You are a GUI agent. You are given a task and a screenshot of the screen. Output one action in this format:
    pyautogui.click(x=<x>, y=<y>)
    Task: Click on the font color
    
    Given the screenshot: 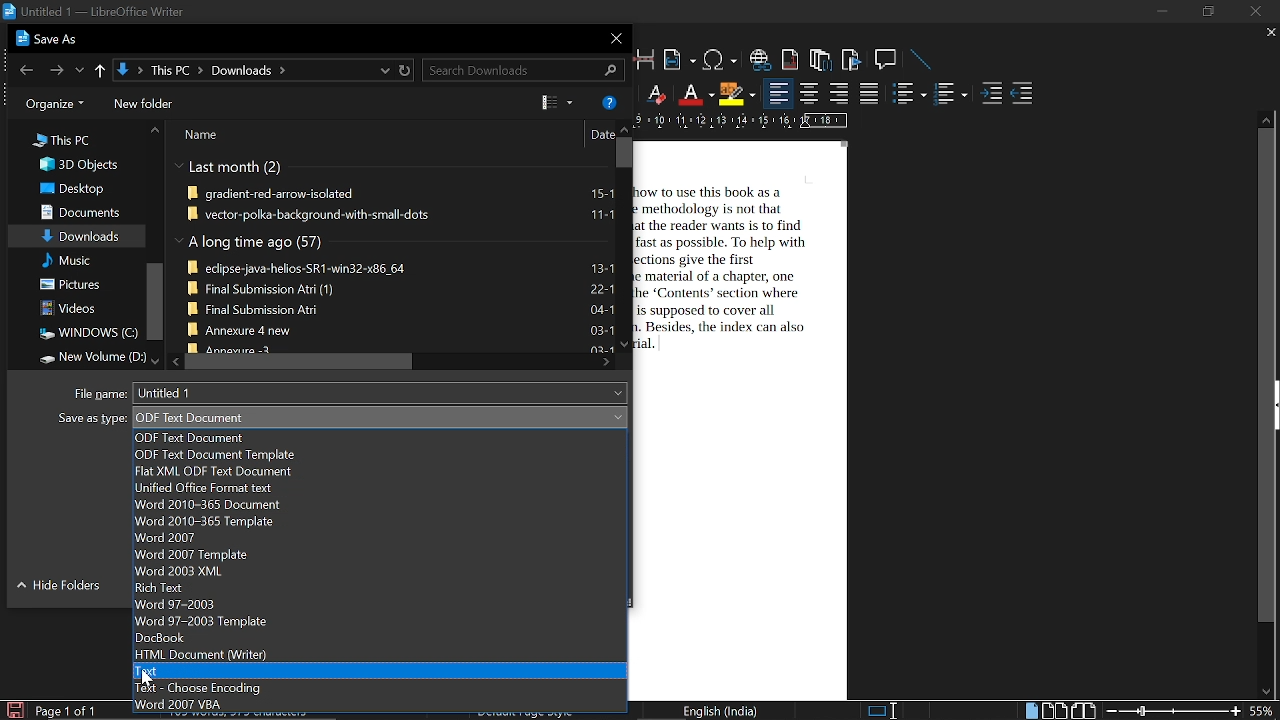 What is the action you would take?
    pyautogui.click(x=694, y=95)
    